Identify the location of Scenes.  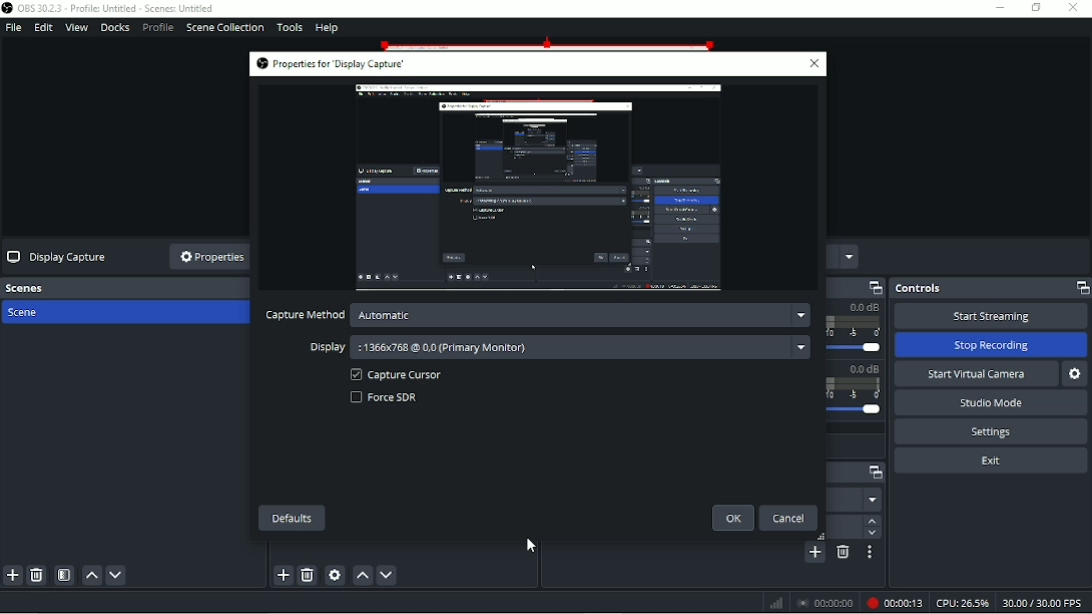
(126, 287).